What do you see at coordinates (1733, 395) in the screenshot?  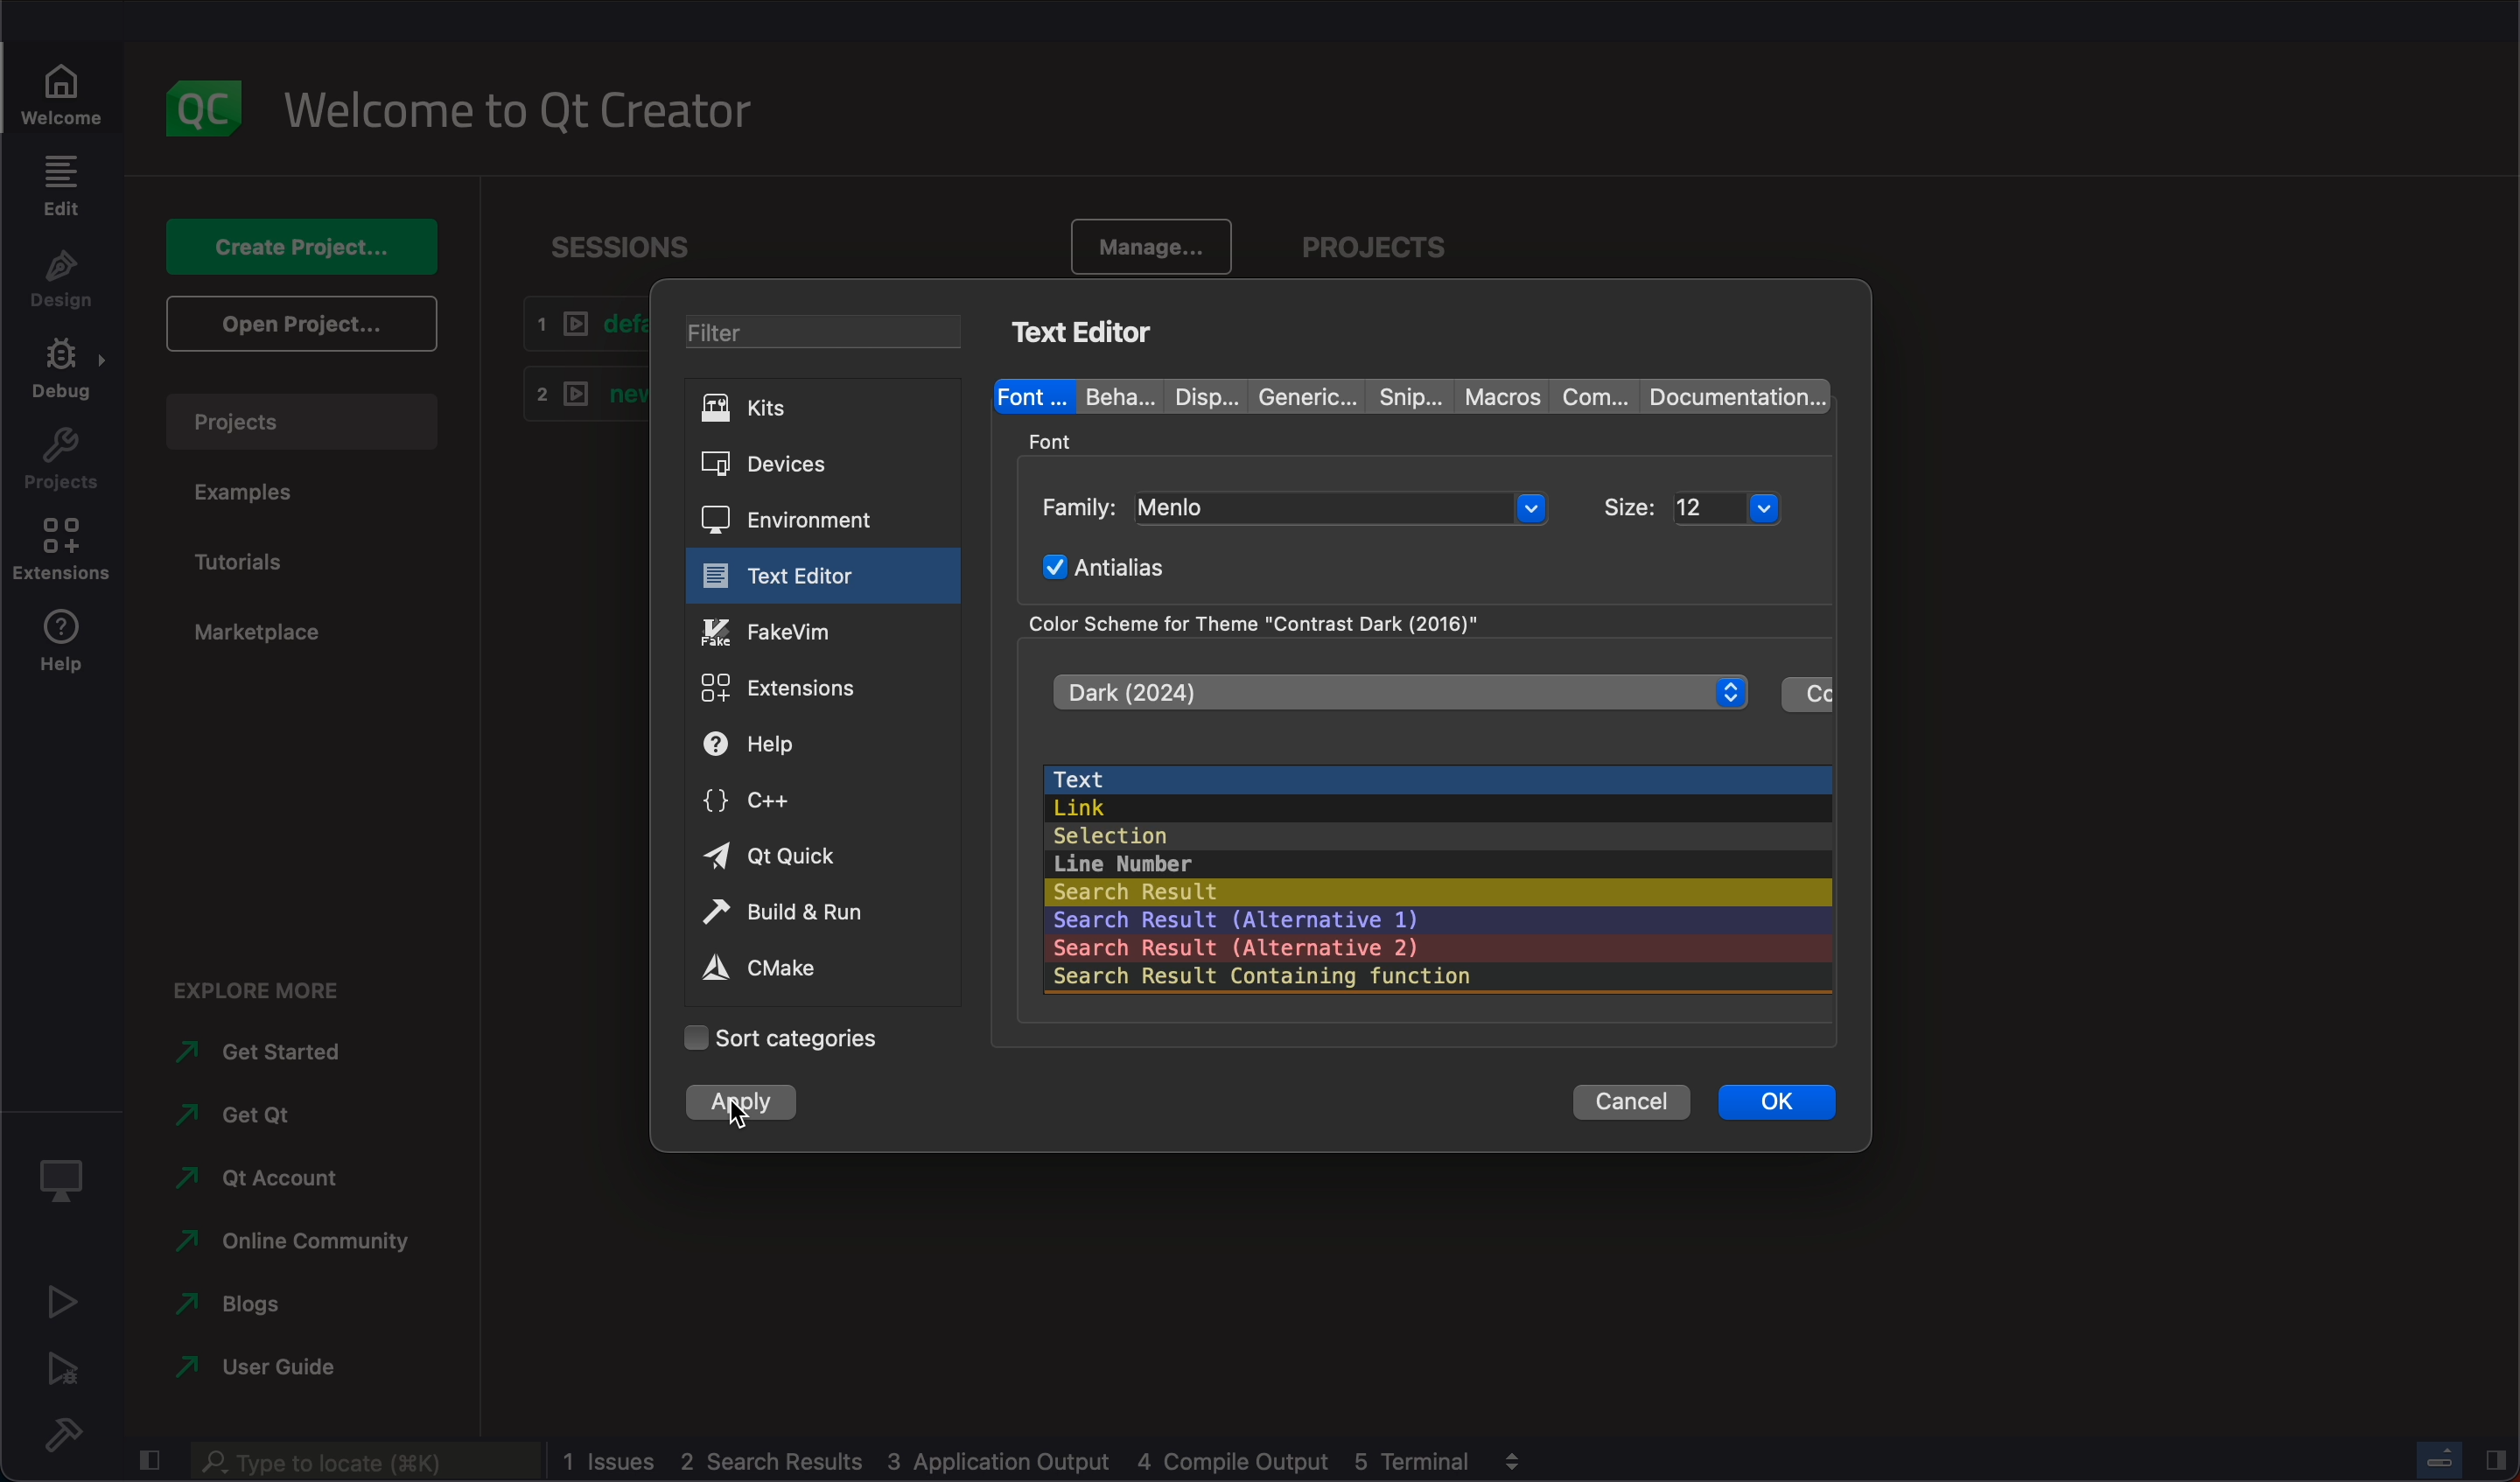 I see `documentation` at bounding box center [1733, 395].